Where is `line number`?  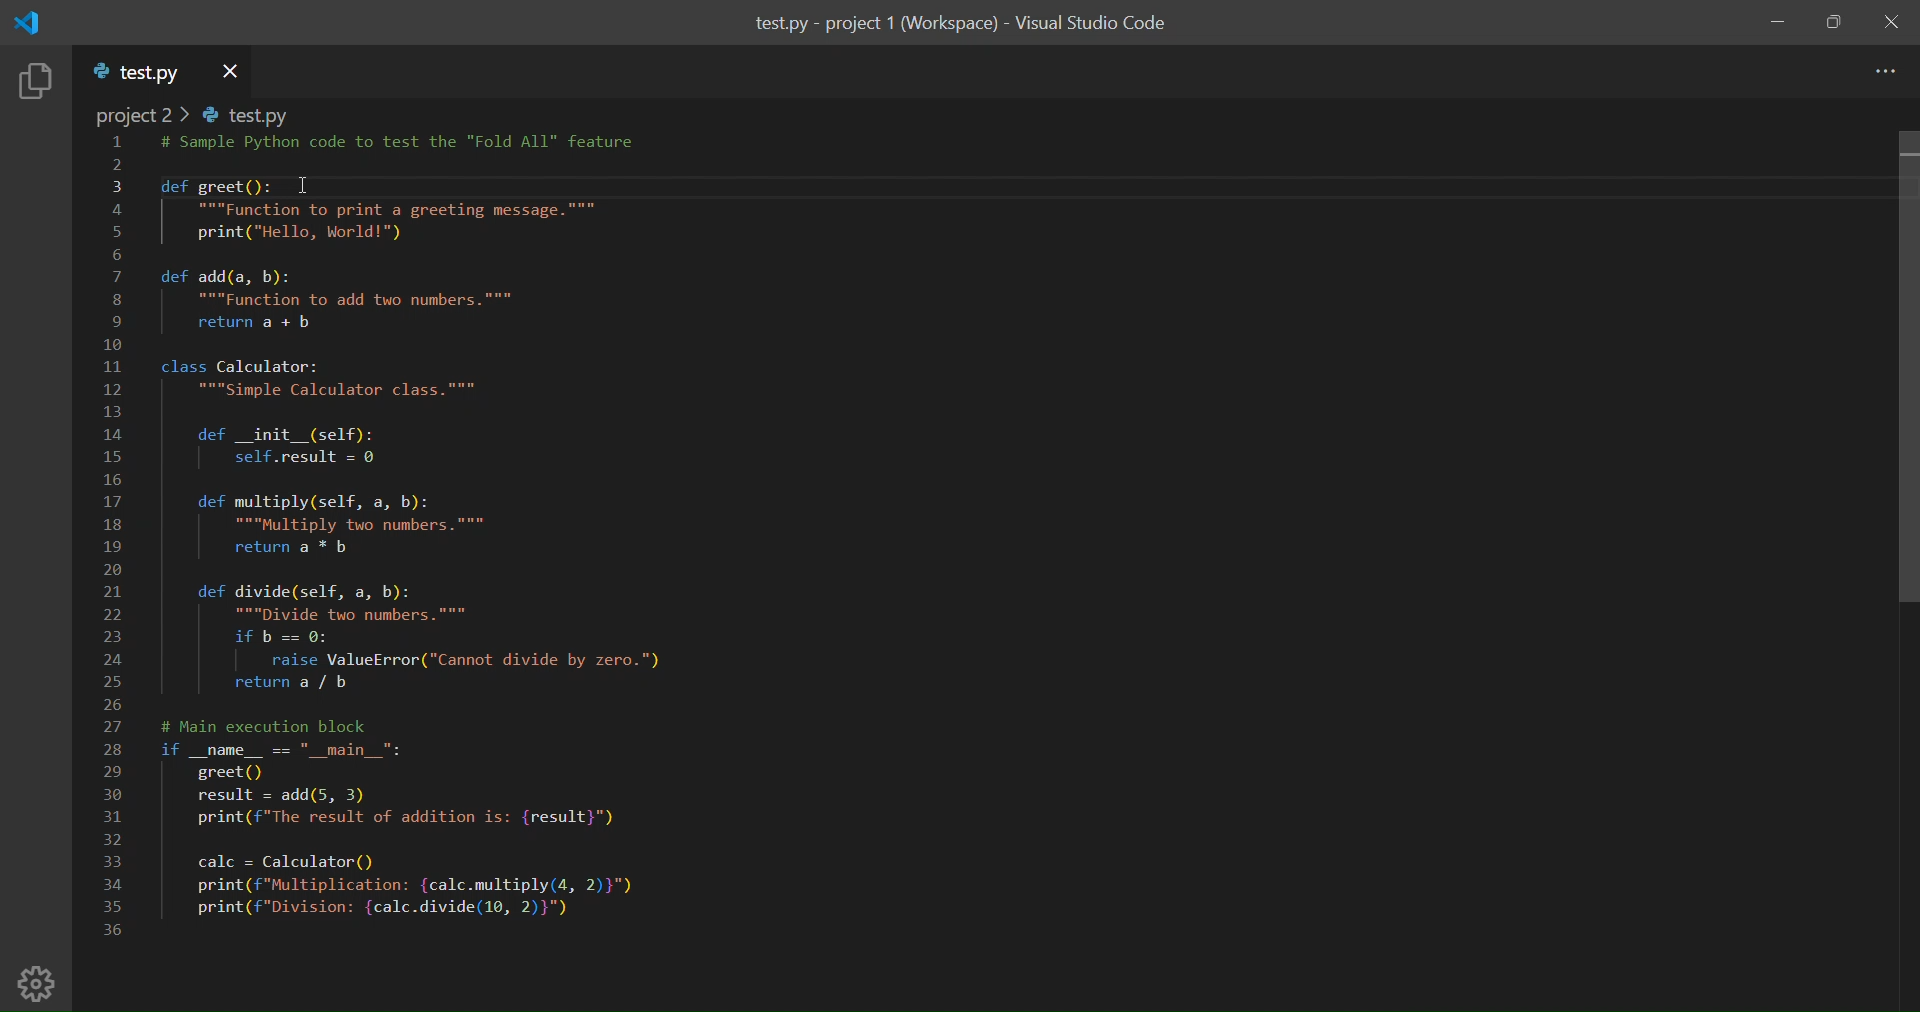 line number is located at coordinates (113, 541).